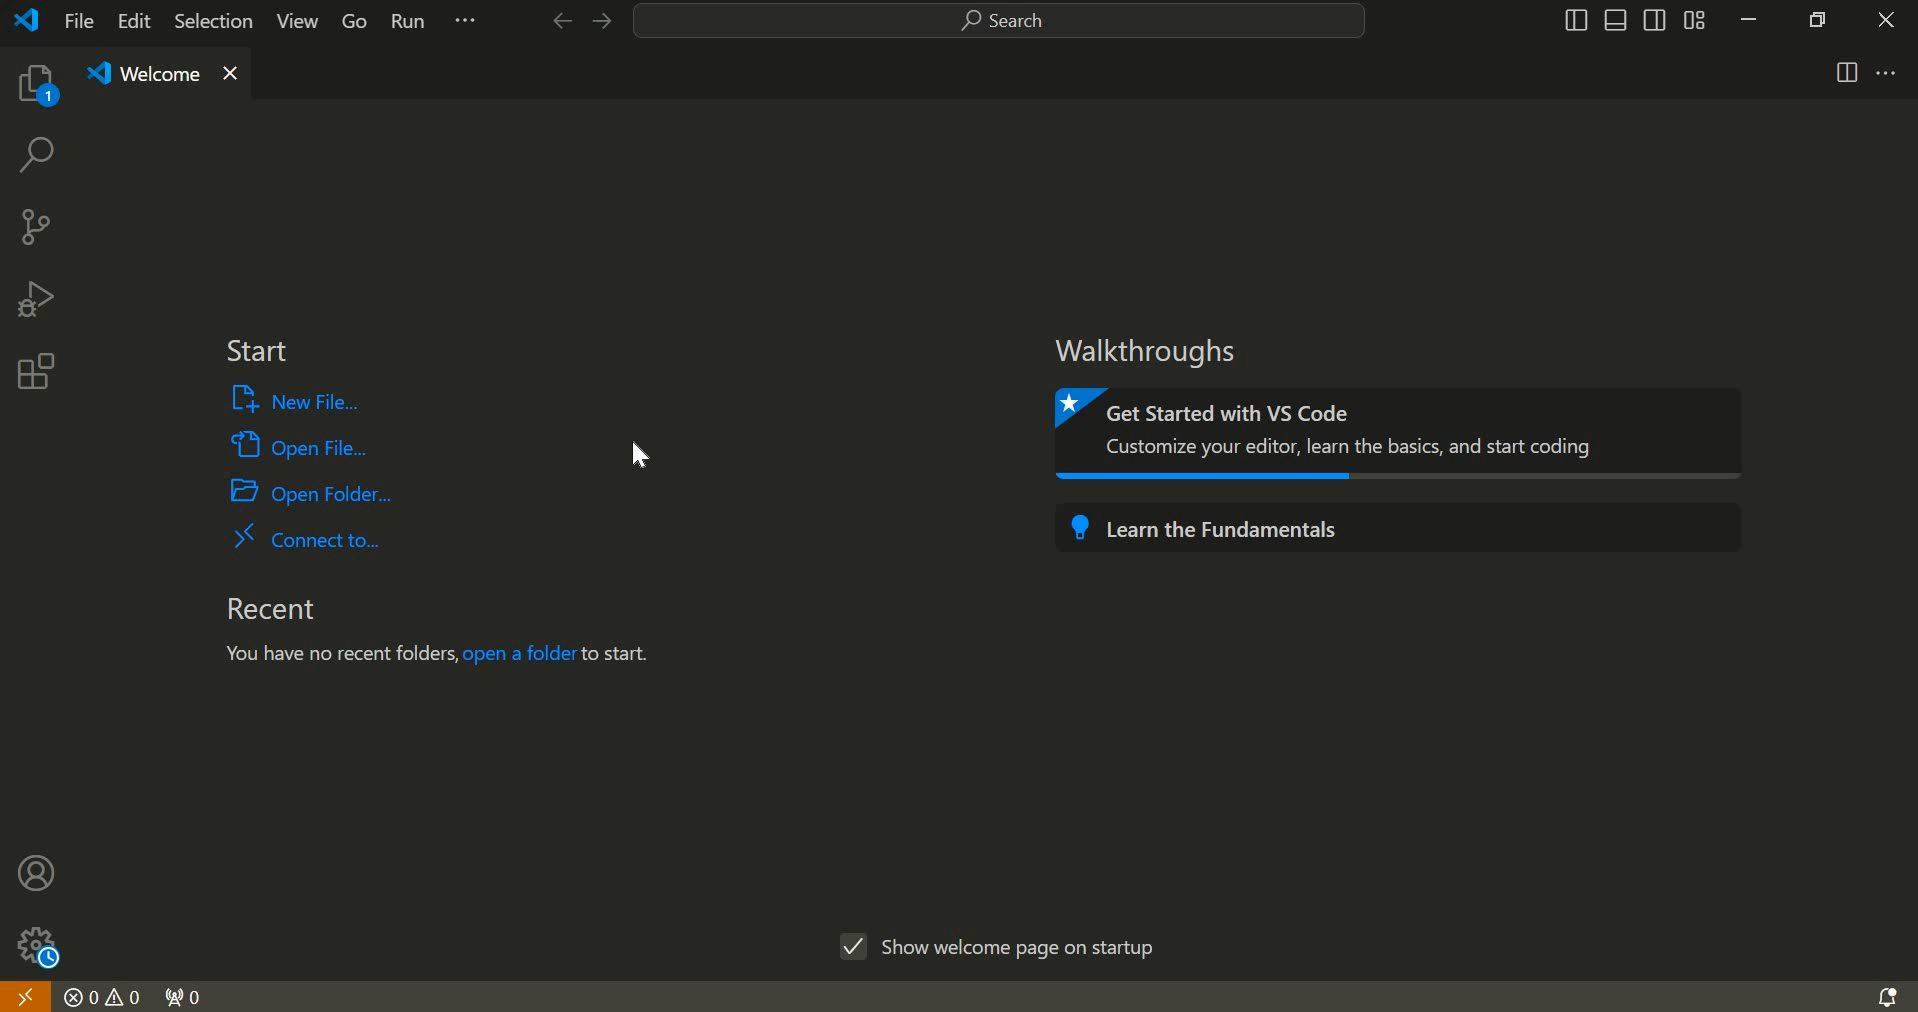 The image size is (1918, 1012). I want to click on accounts, so click(38, 871).